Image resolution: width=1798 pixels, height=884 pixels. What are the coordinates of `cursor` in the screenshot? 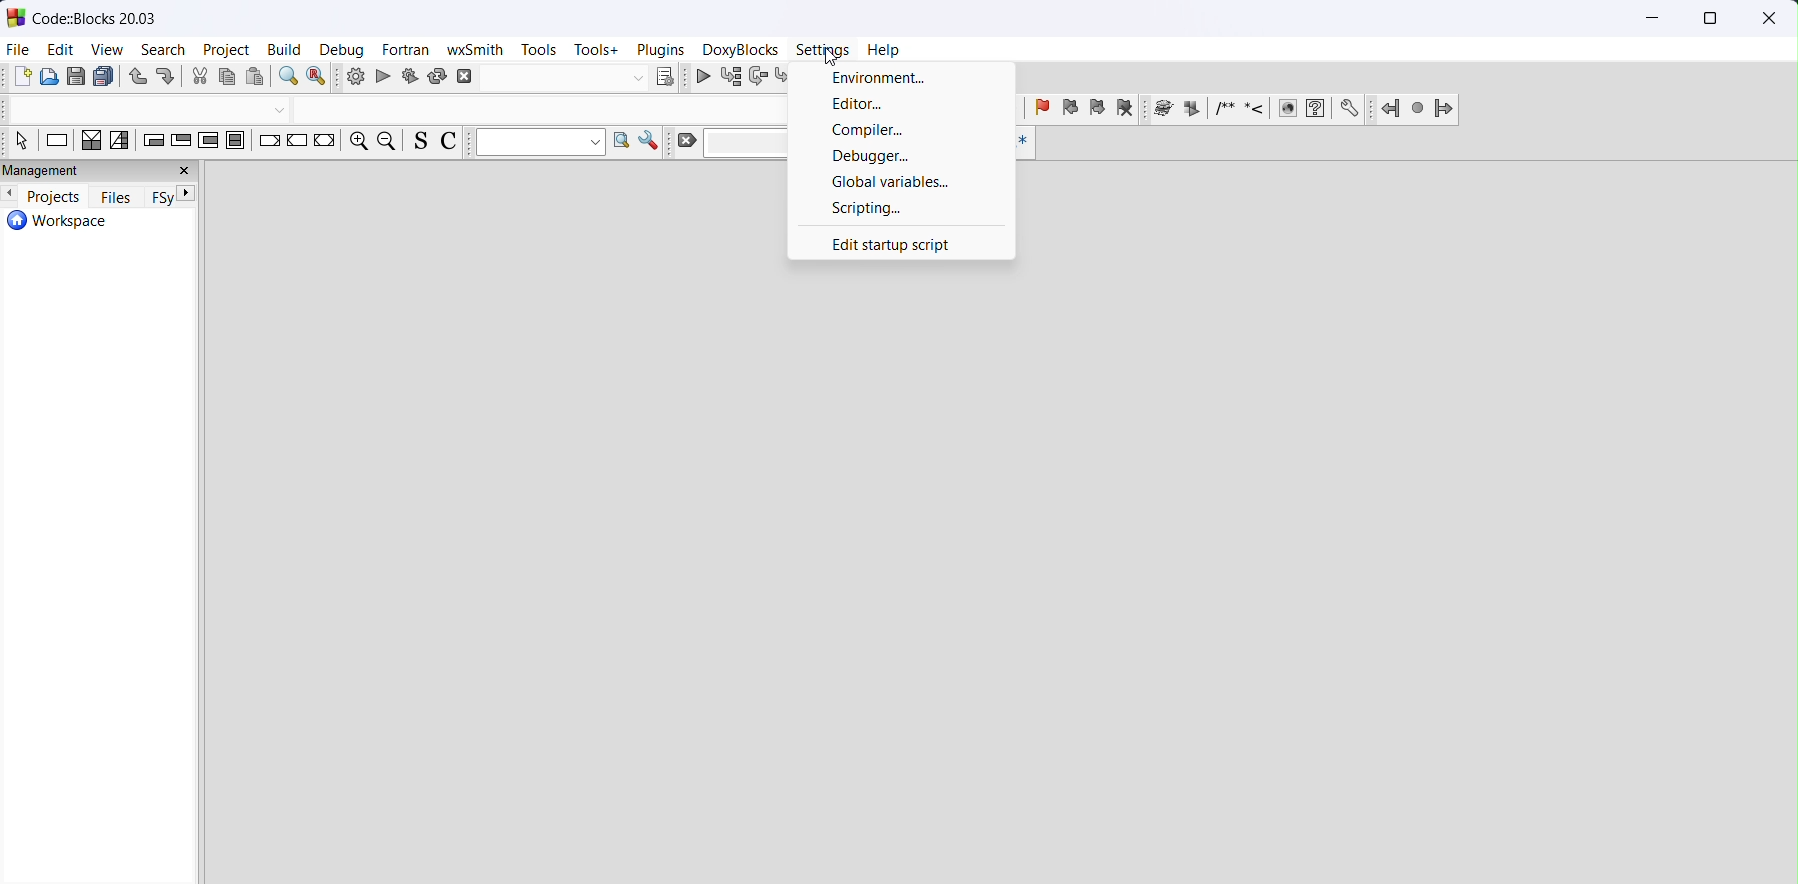 It's located at (836, 61).